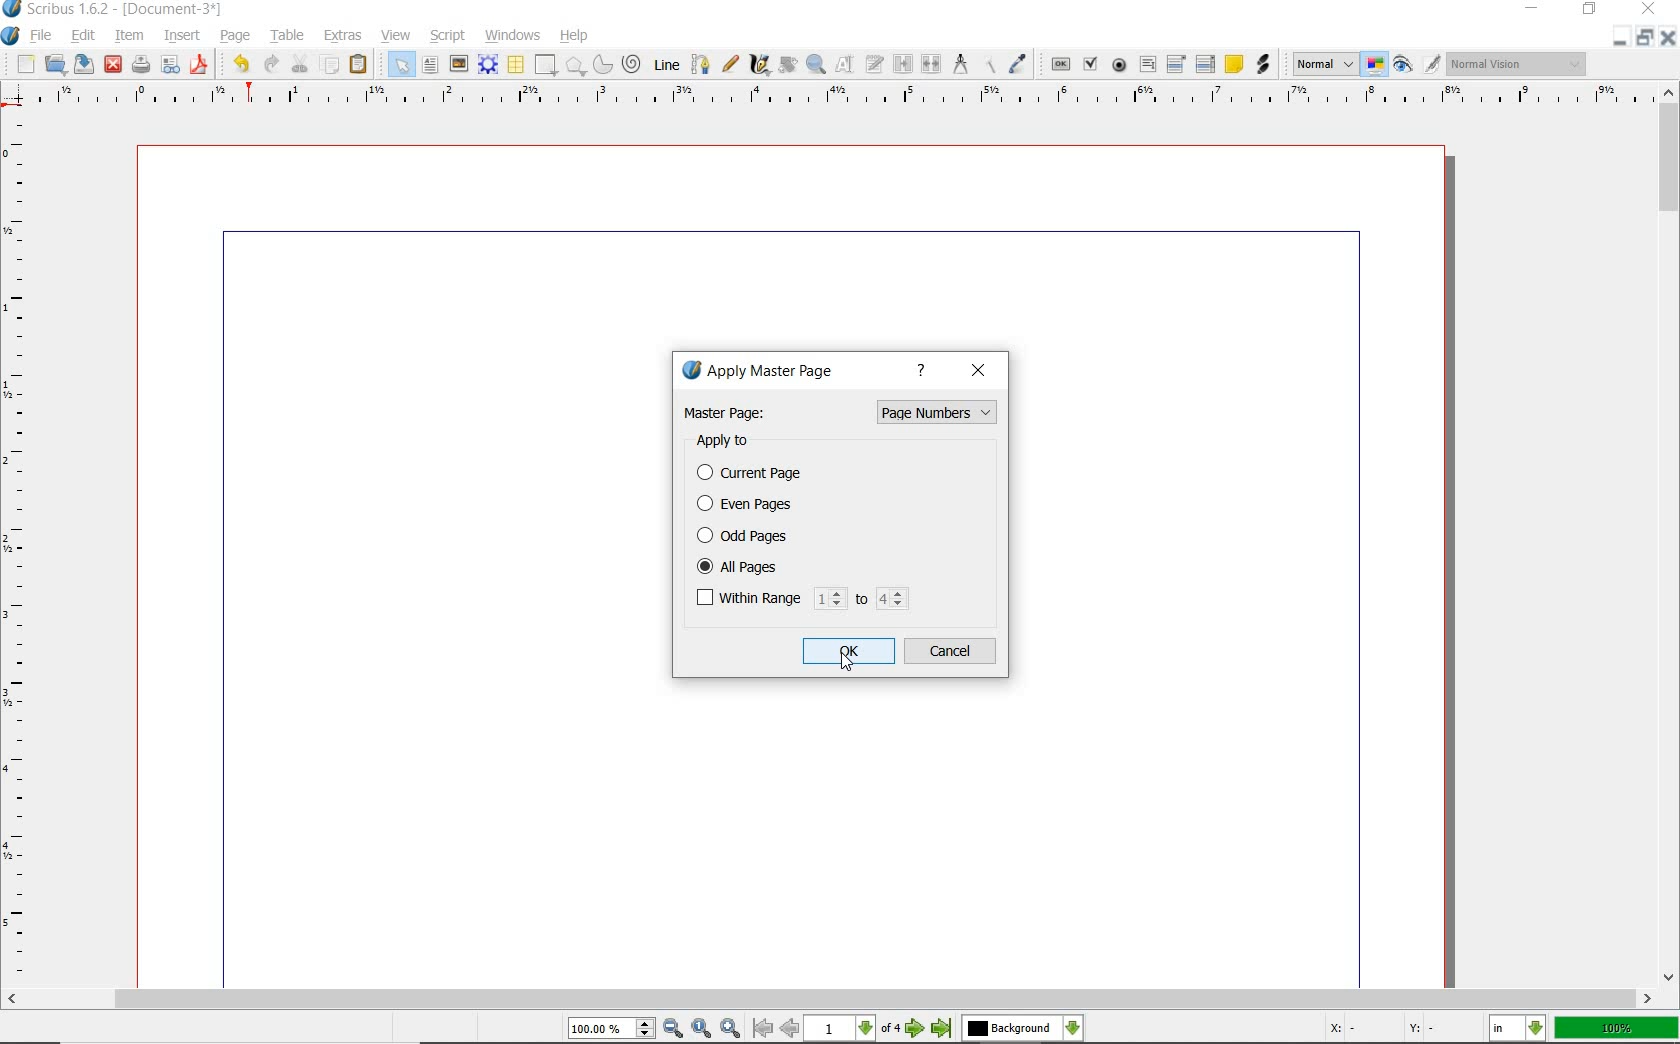 This screenshot has width=1680, height=1044. Describe the element at coordinates (449, 37) in the screenshot. I see `script` at that location.